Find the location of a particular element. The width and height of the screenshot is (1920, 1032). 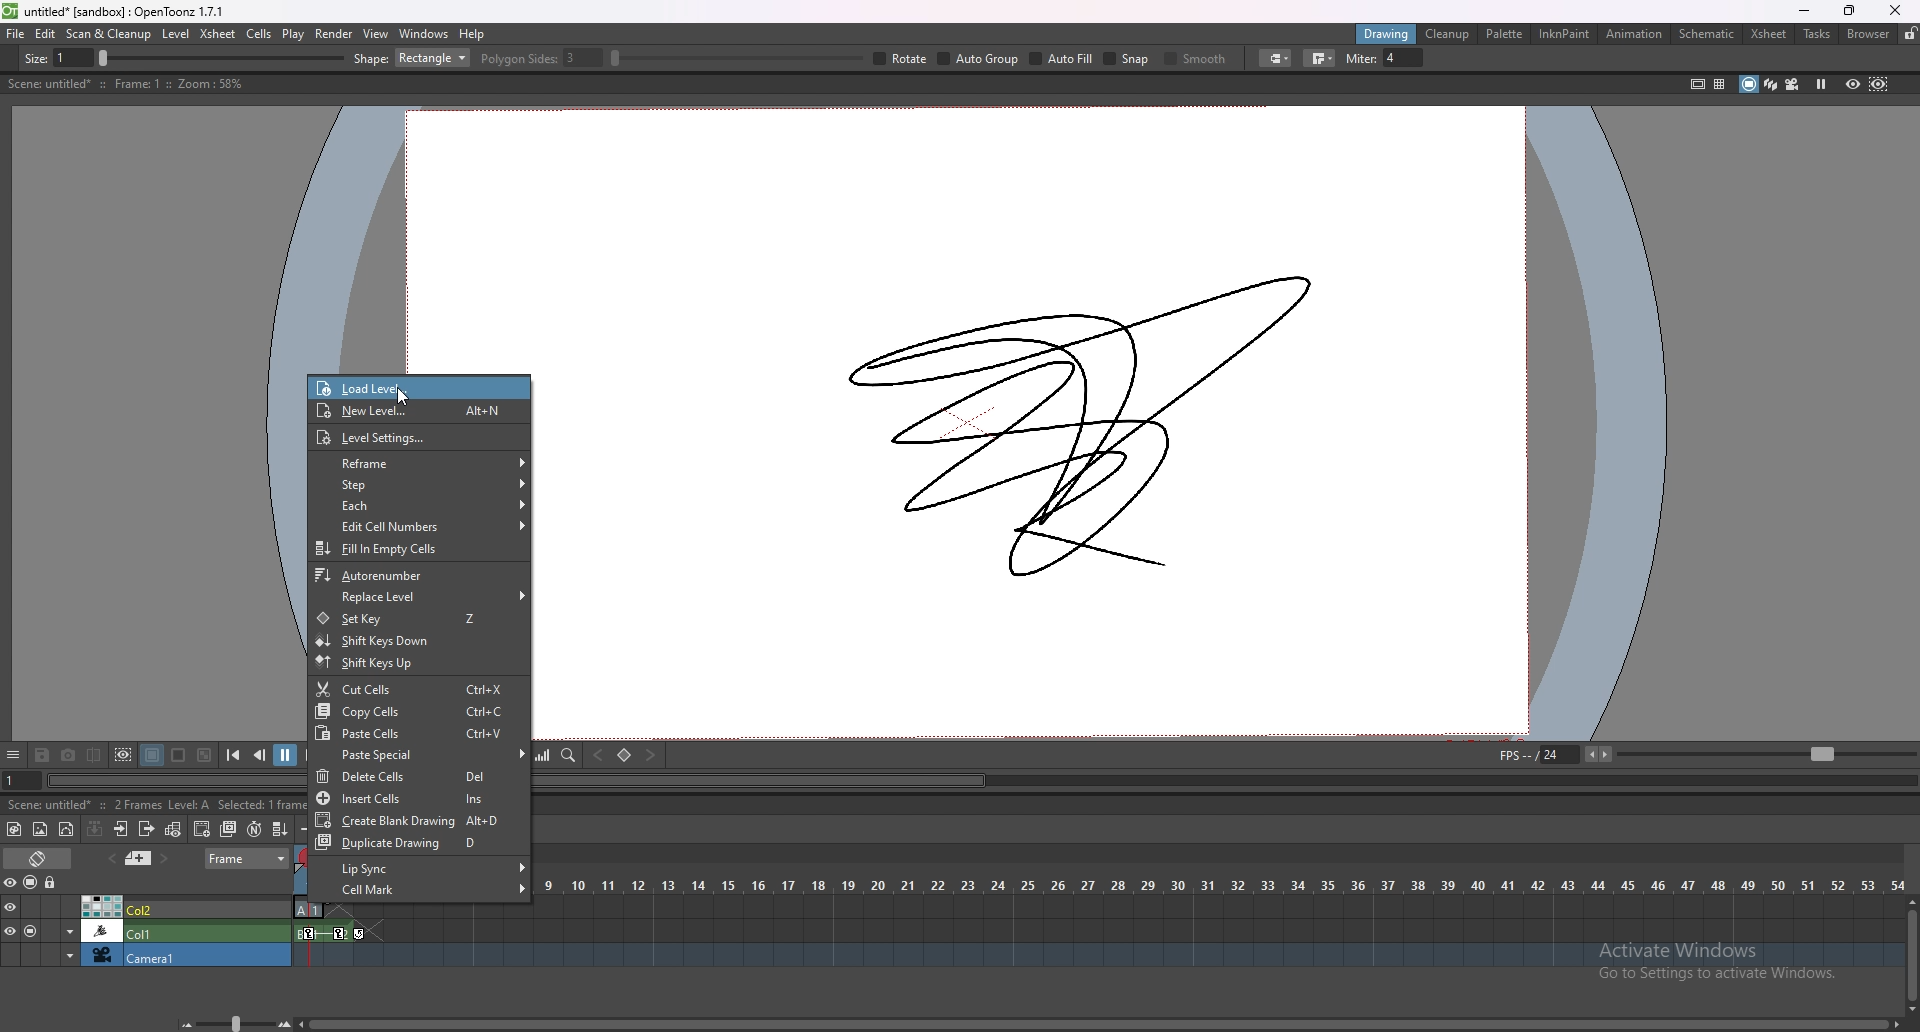

cell mark is located at coordinates (421, 890).